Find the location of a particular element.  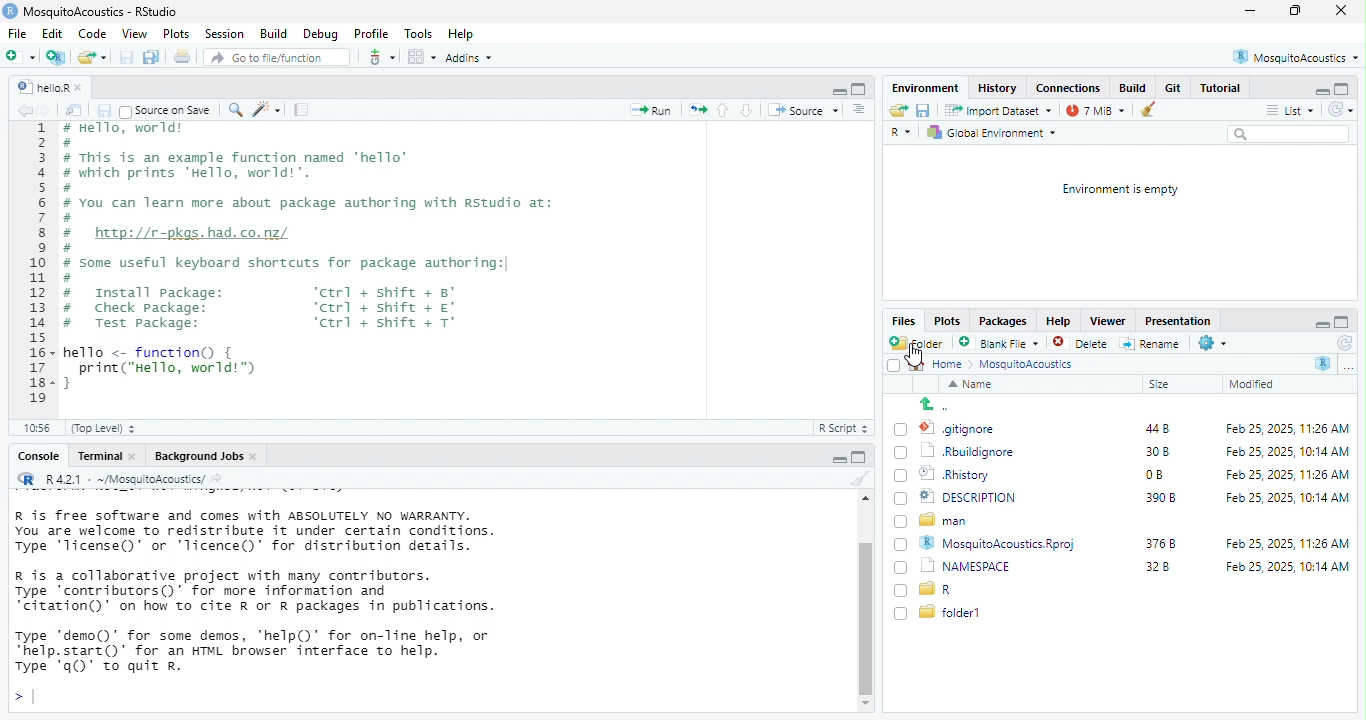

refresh is located at coordinates (1343, 111).